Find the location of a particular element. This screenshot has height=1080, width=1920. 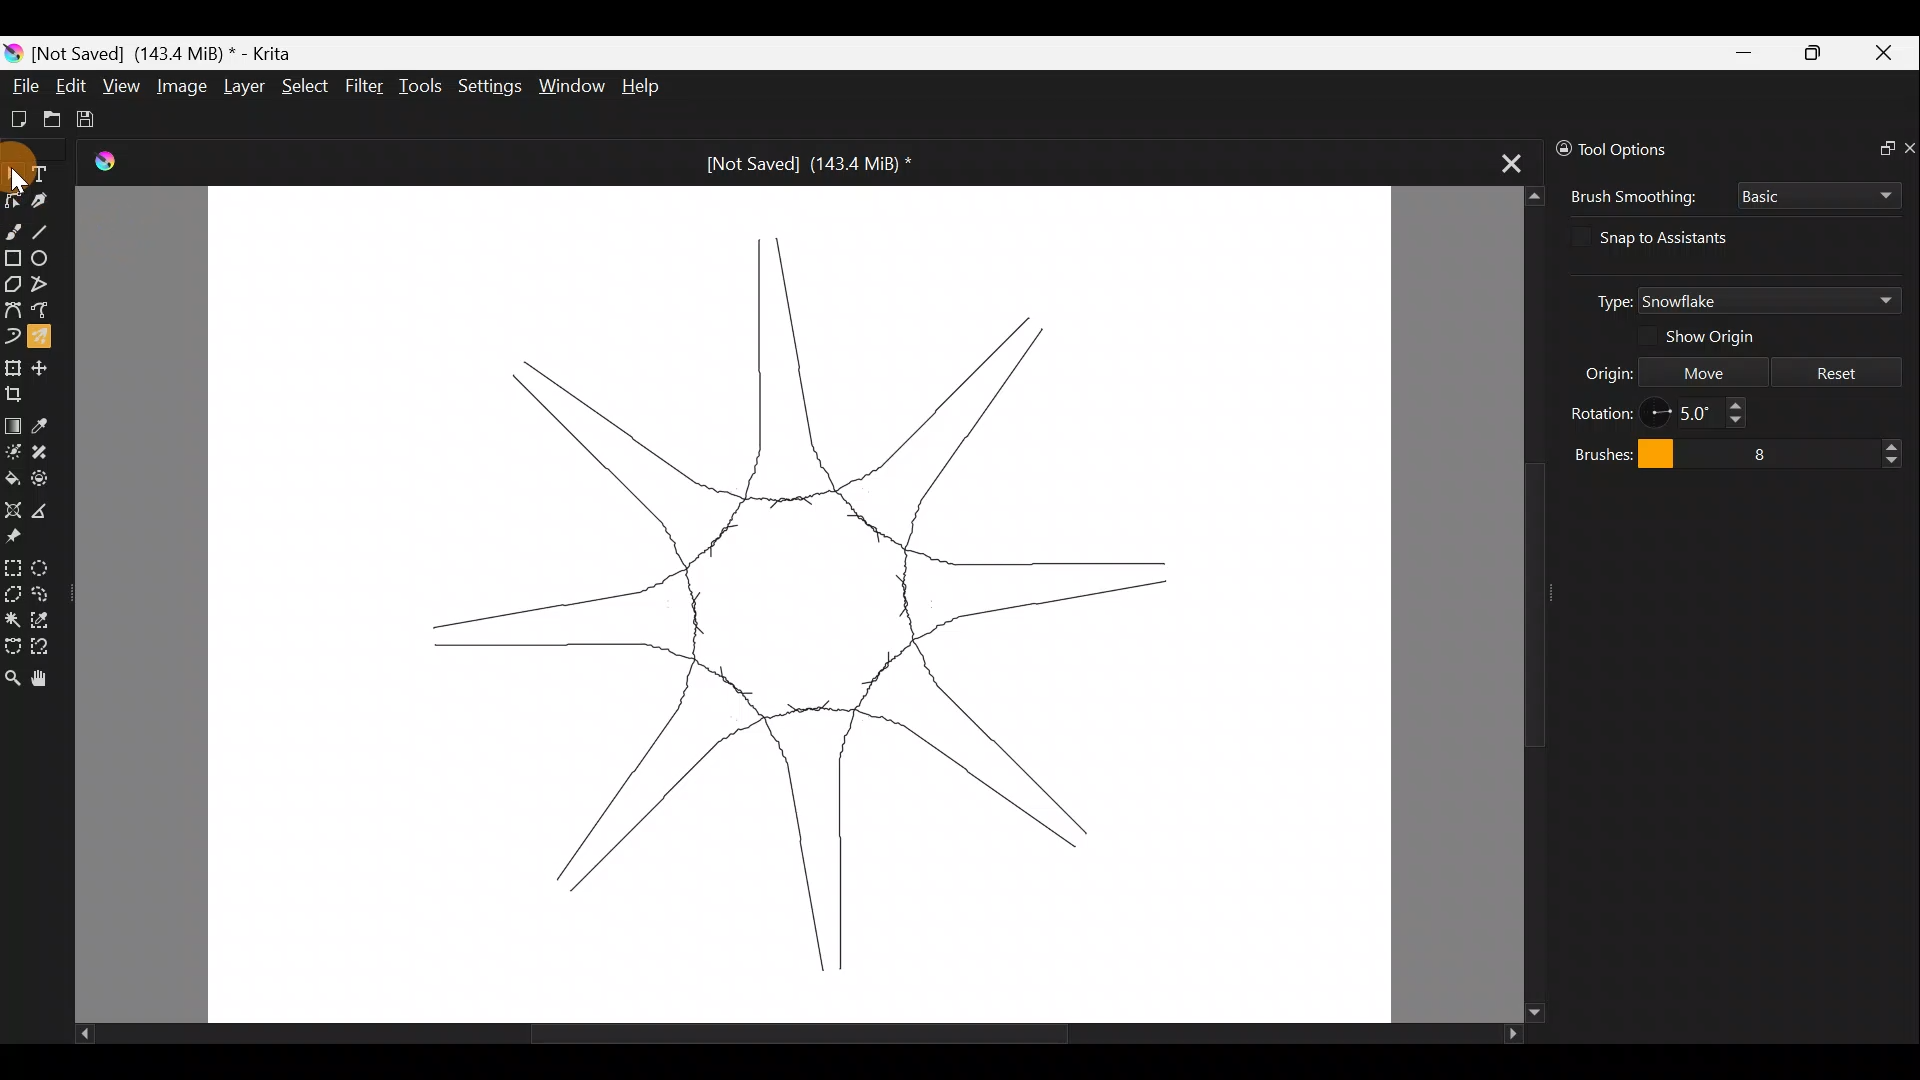

Snap to assistants is located at coordinates (1681, 237).